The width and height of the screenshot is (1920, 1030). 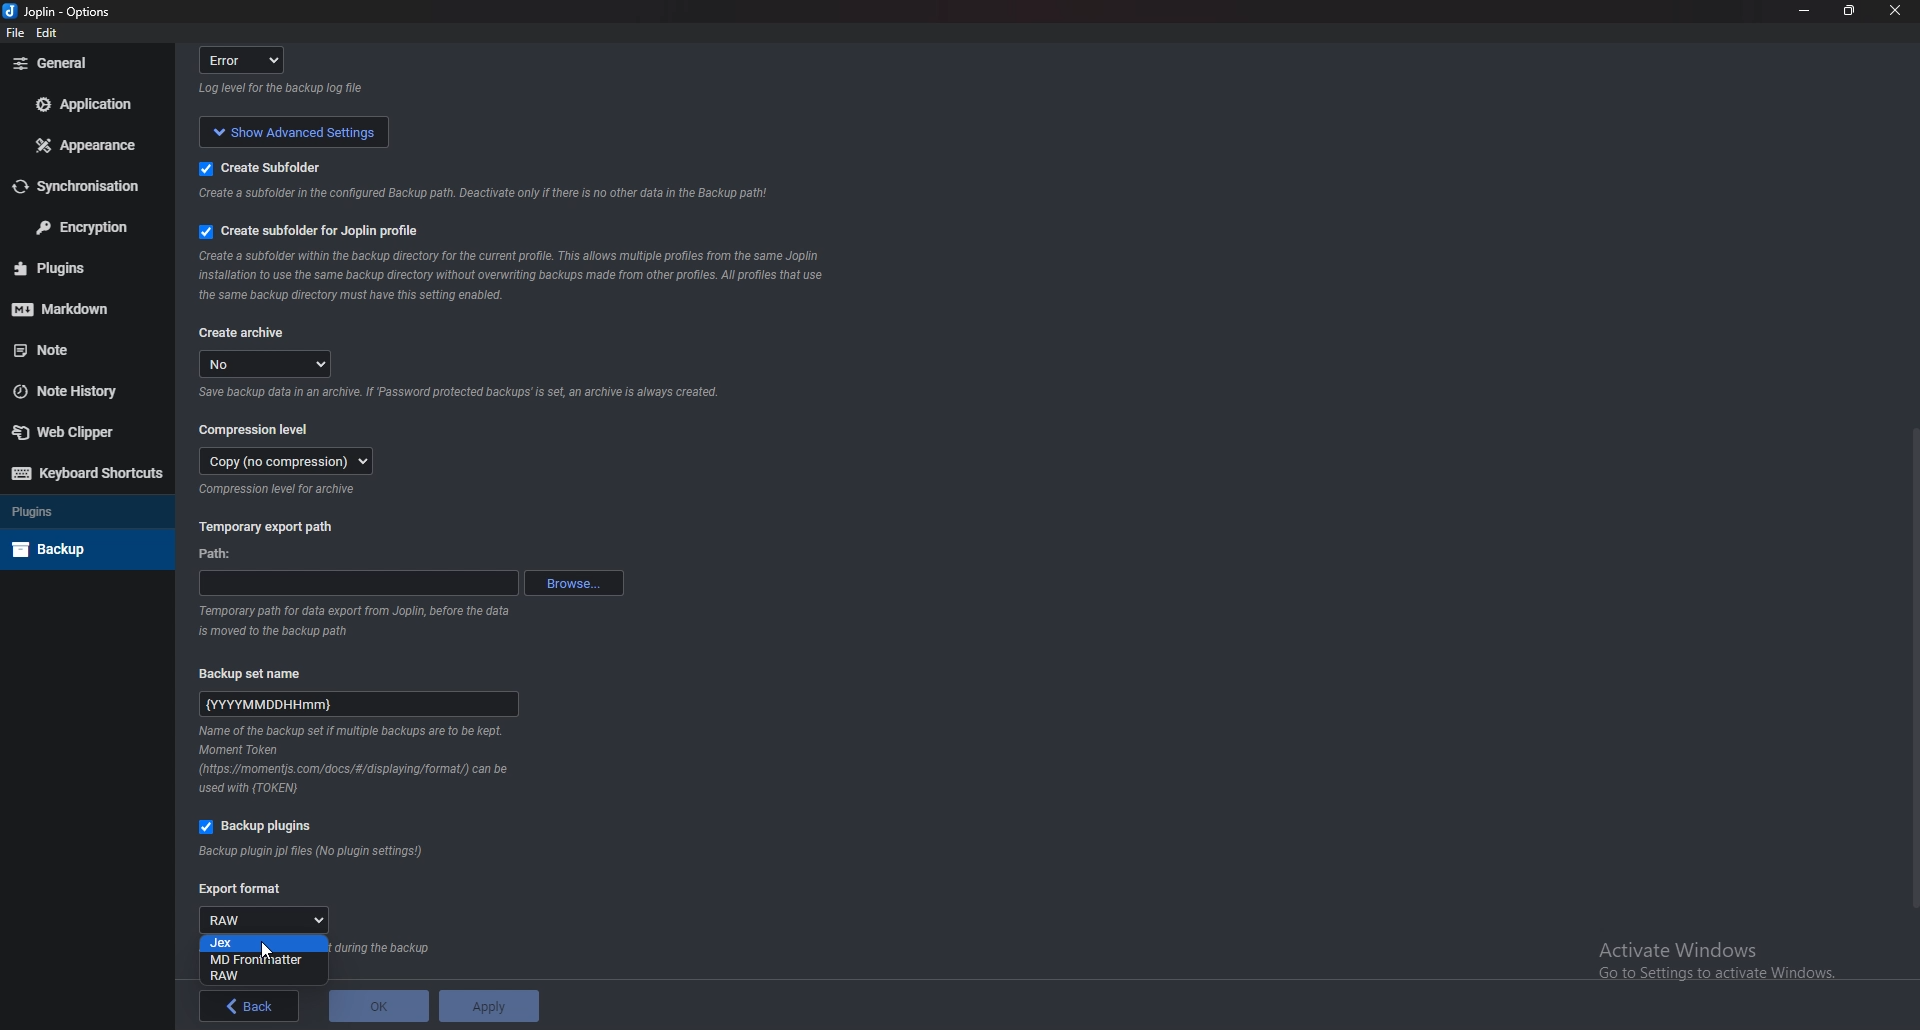 I want to click on copy (no compression), so click(x=287, y=461).